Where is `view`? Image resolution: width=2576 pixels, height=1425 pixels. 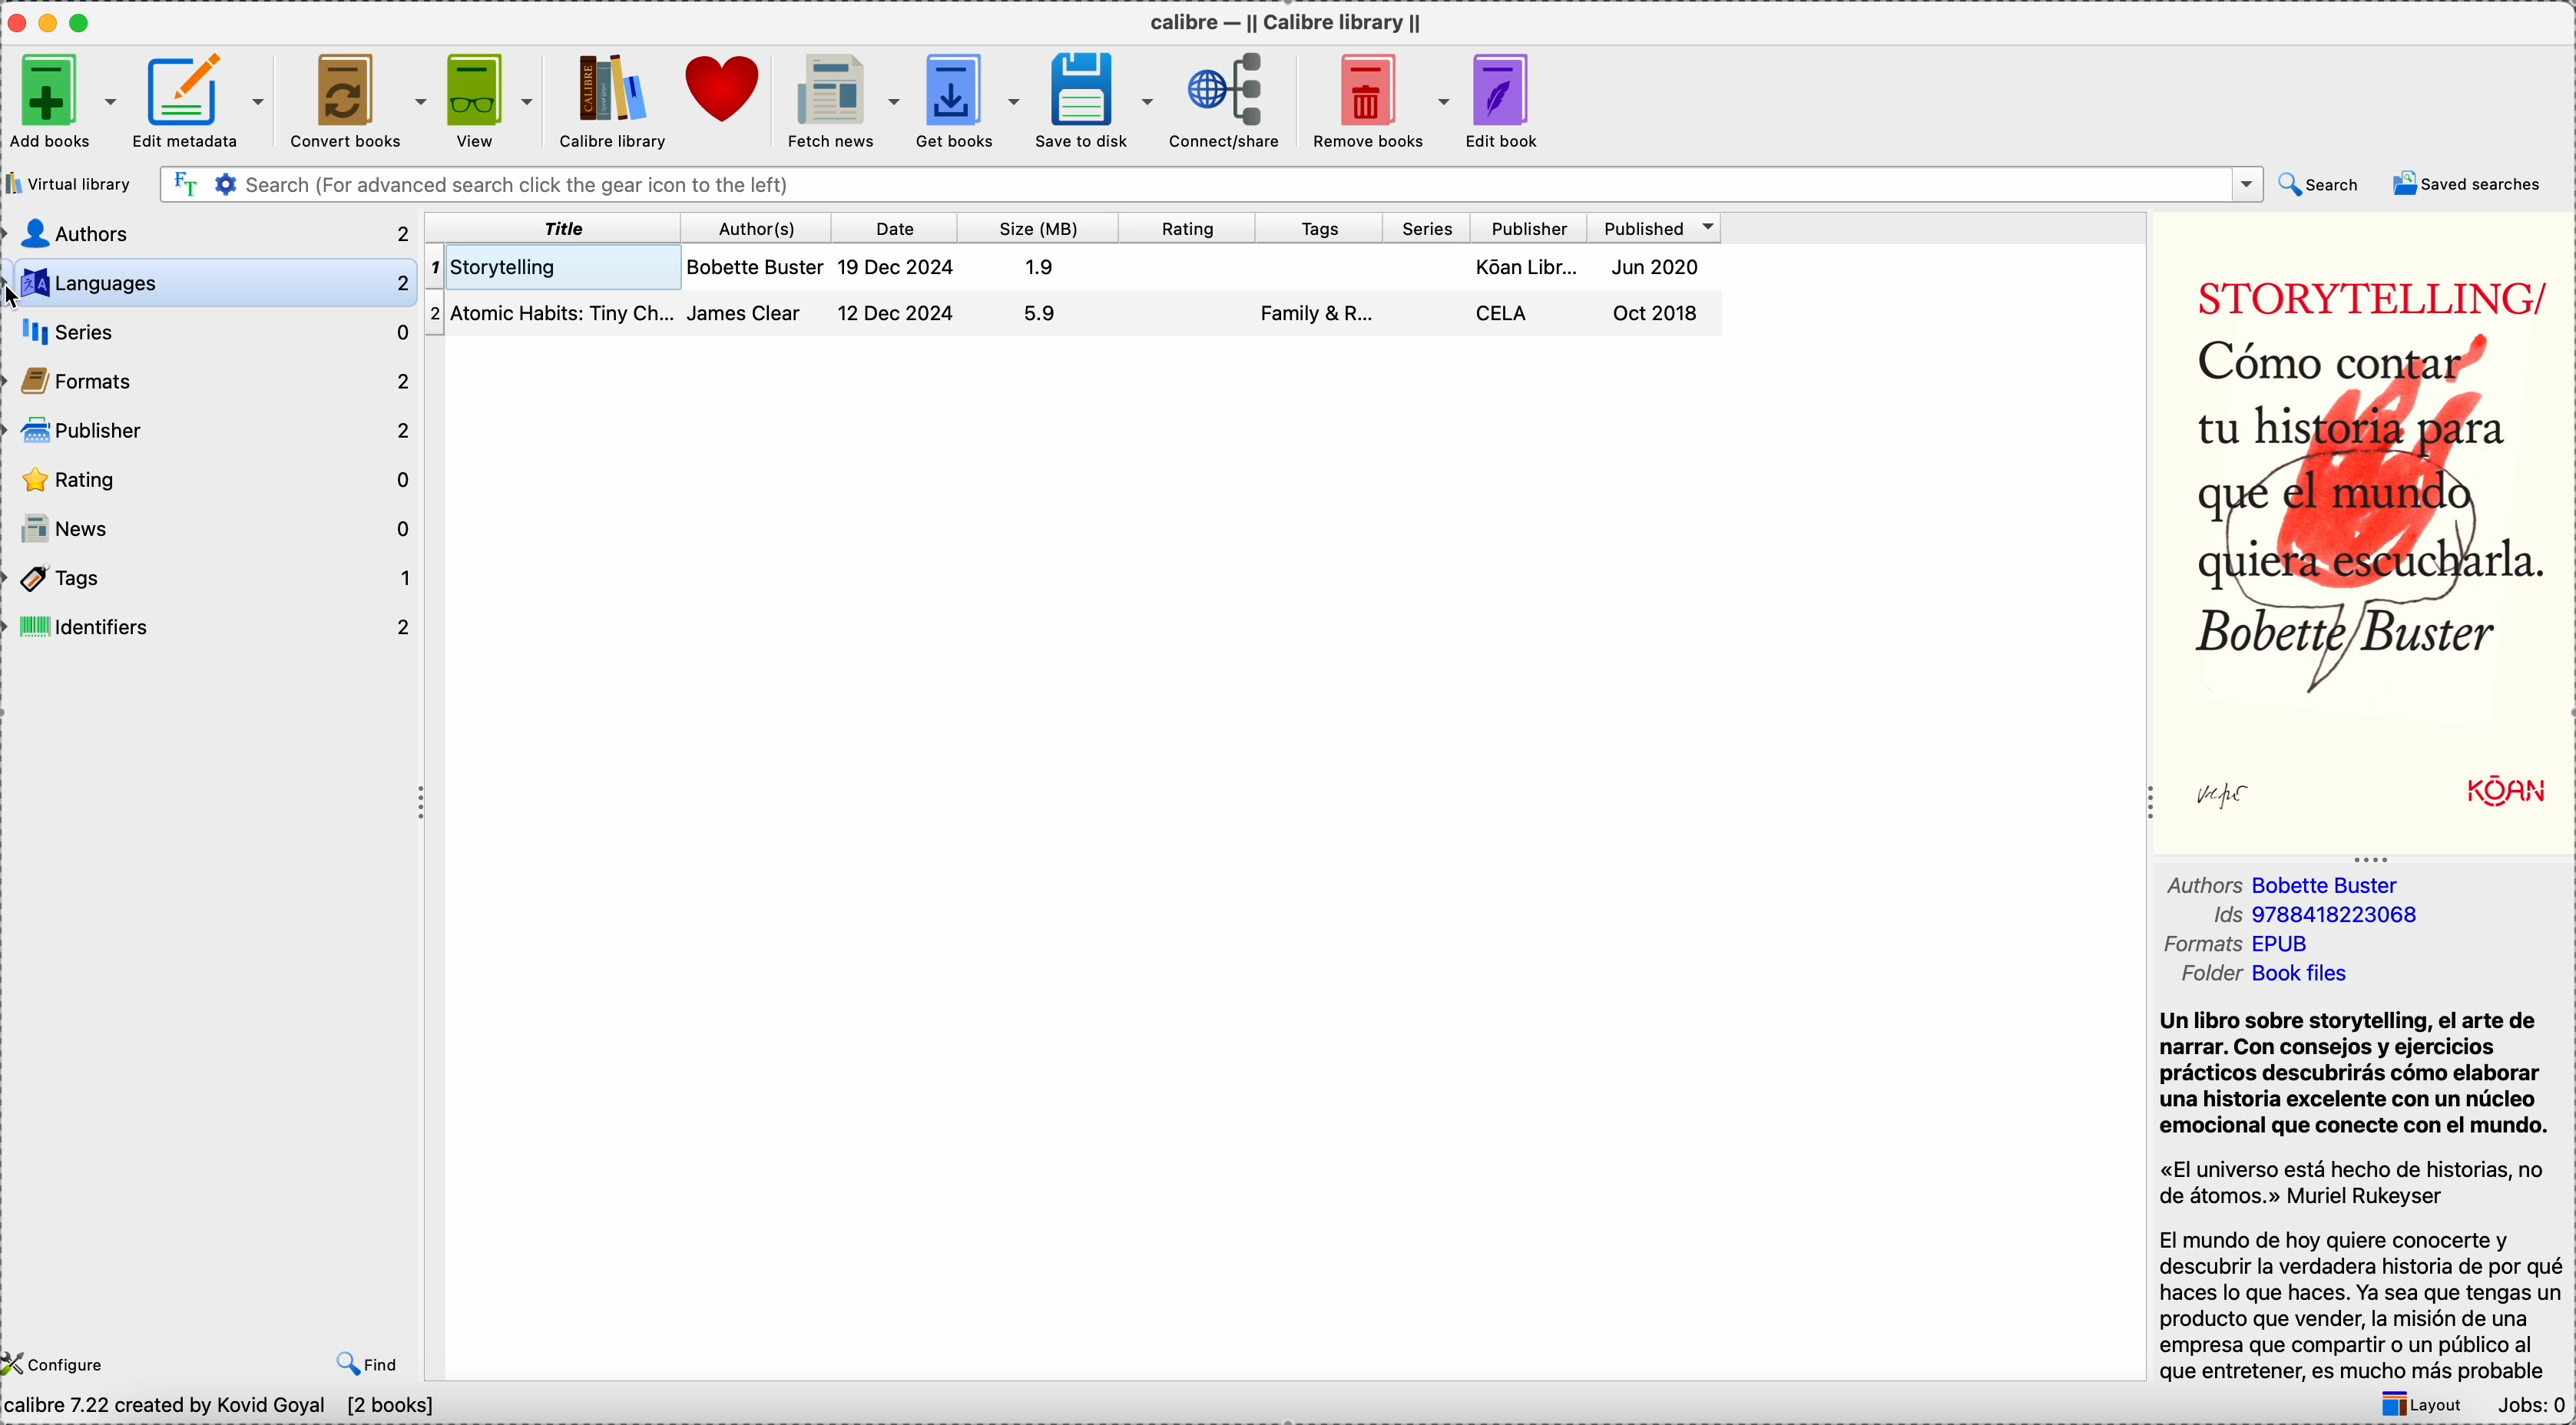 view is located at coordinates (488, 101).